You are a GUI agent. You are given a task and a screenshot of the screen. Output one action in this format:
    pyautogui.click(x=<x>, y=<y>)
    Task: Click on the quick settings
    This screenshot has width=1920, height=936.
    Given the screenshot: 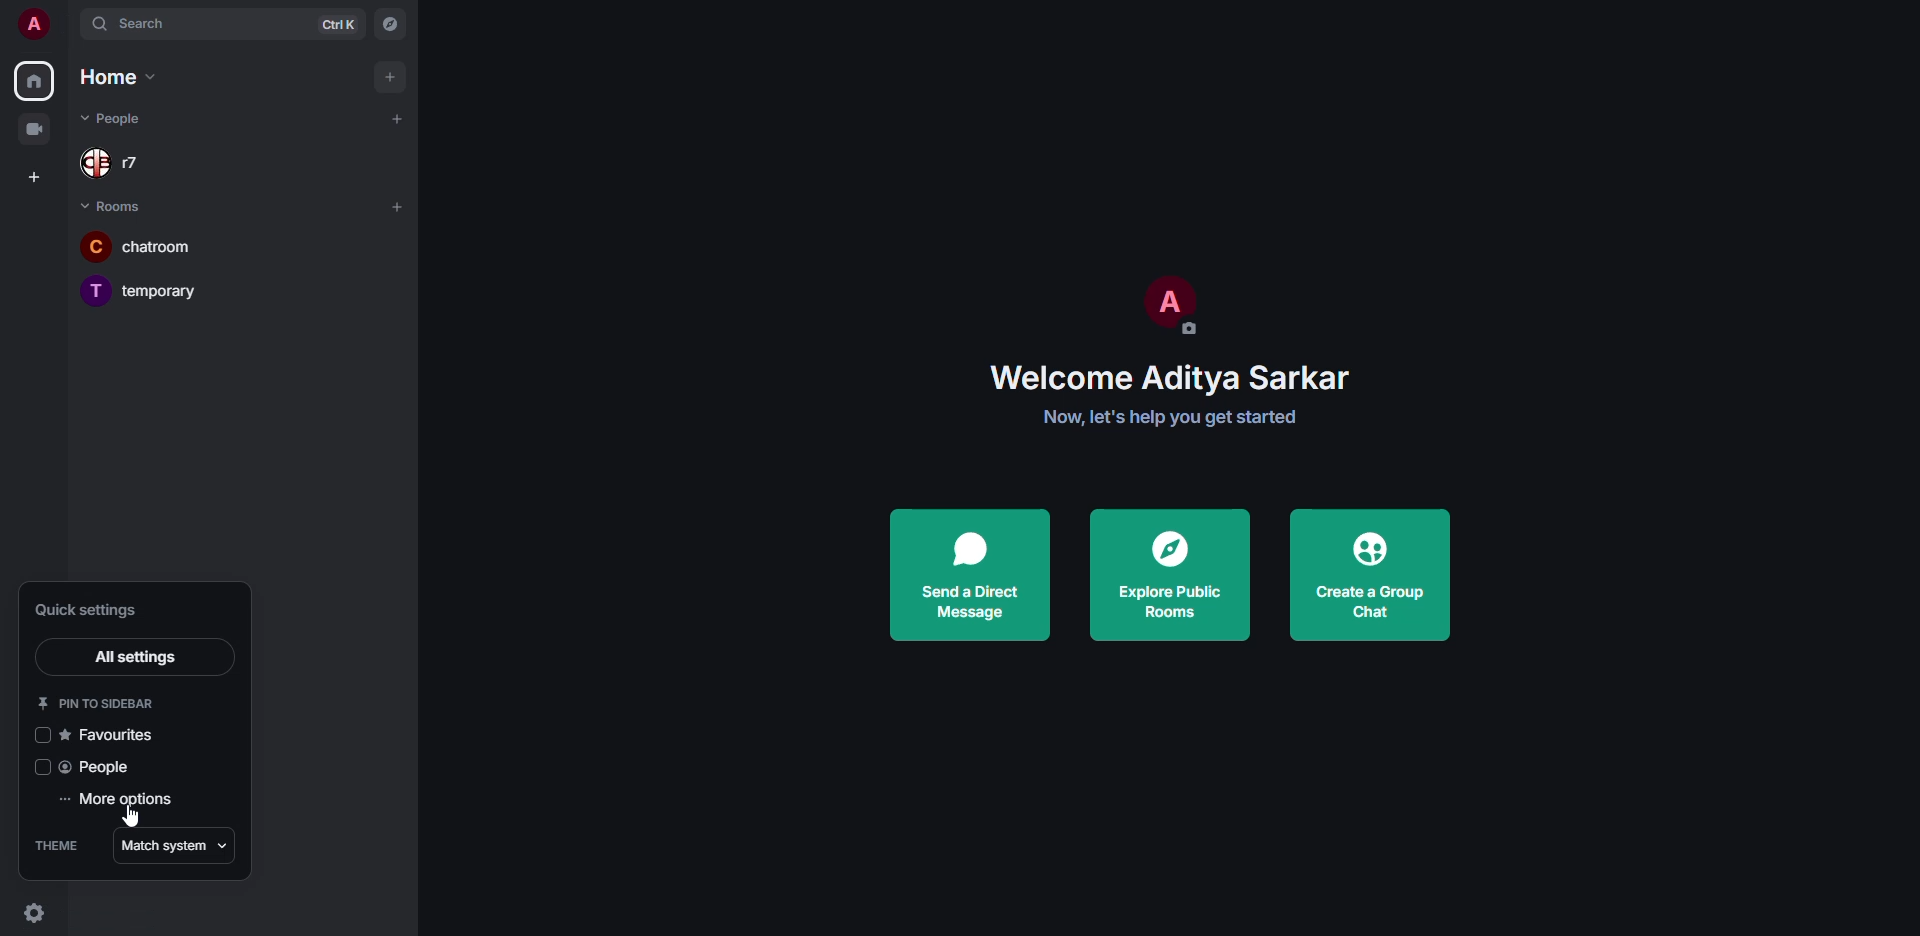 What is the action you would take?
    pyautogui.click(x=92, y=610)
    